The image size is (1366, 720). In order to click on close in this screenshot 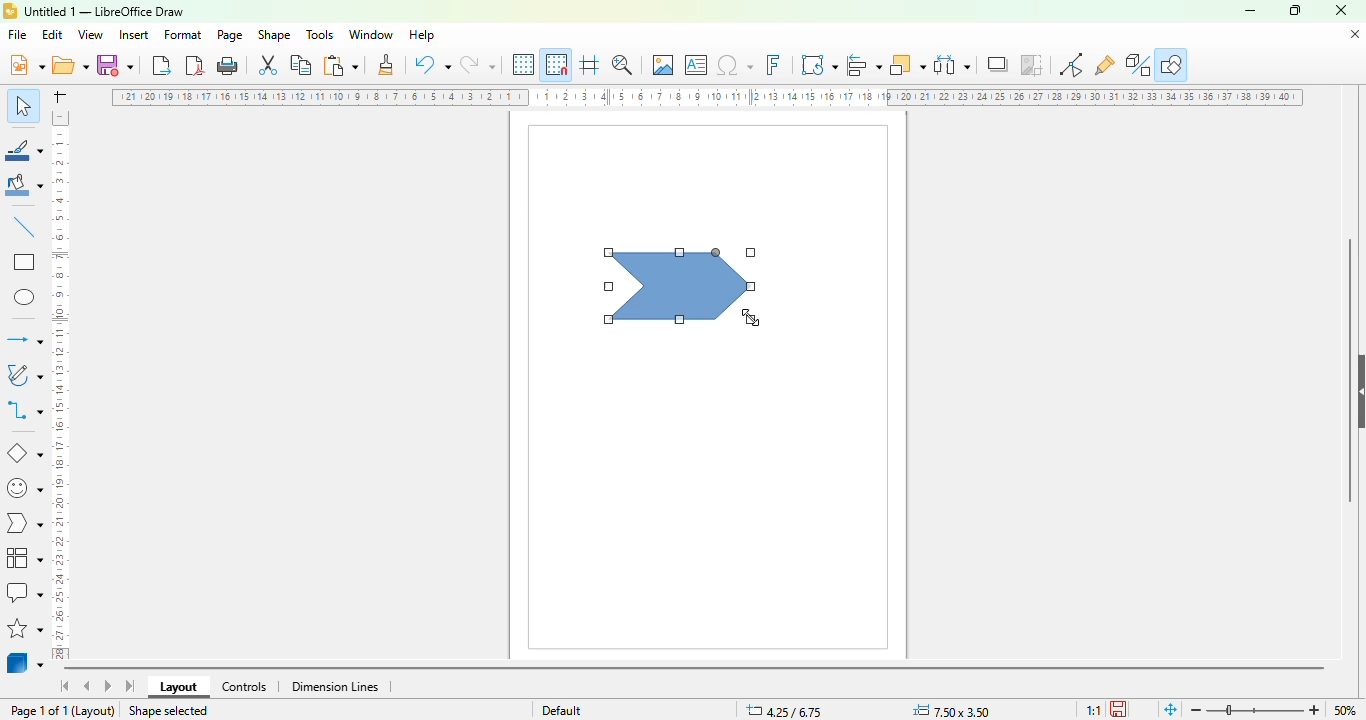, I will do `click(1341, 10)`.